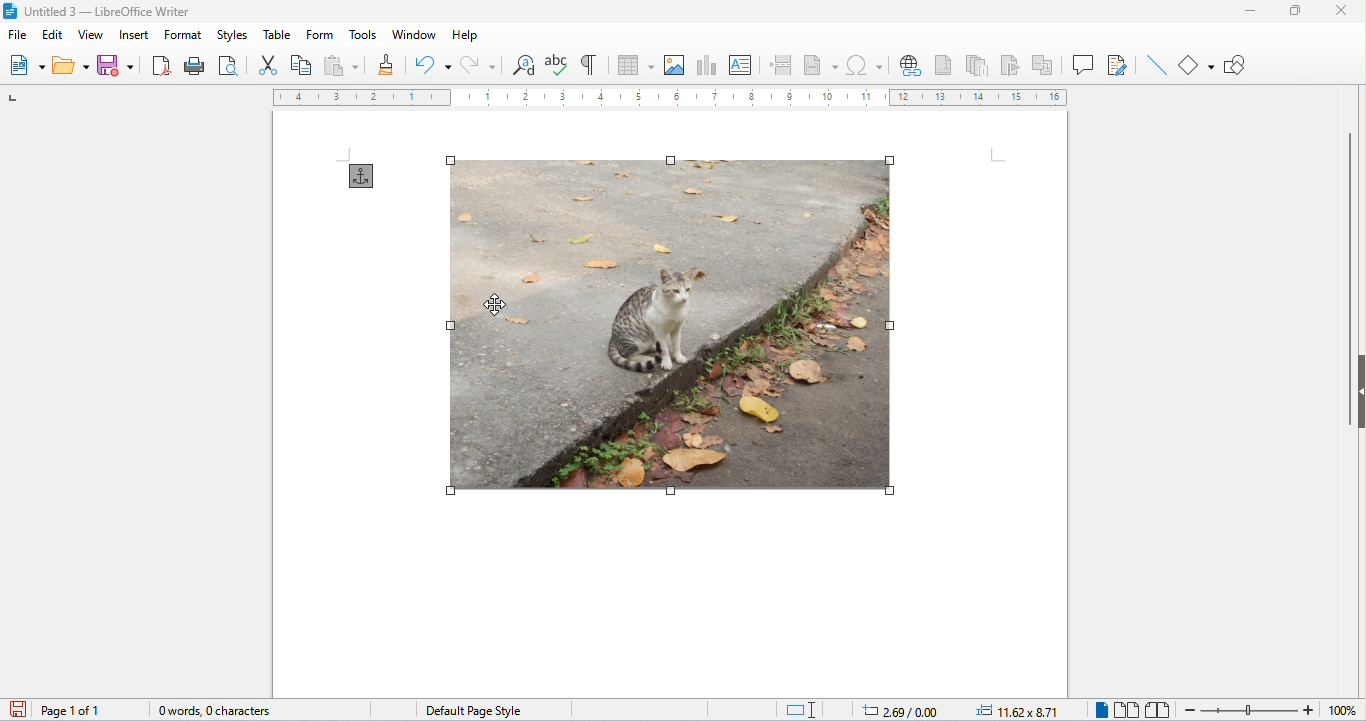 Image resolution: width=1366 pixels, height=722 pixels. What do you see at coordinates (523, 67) in the screenshot?
I see `find and replace` at bounding box center [523, 67].